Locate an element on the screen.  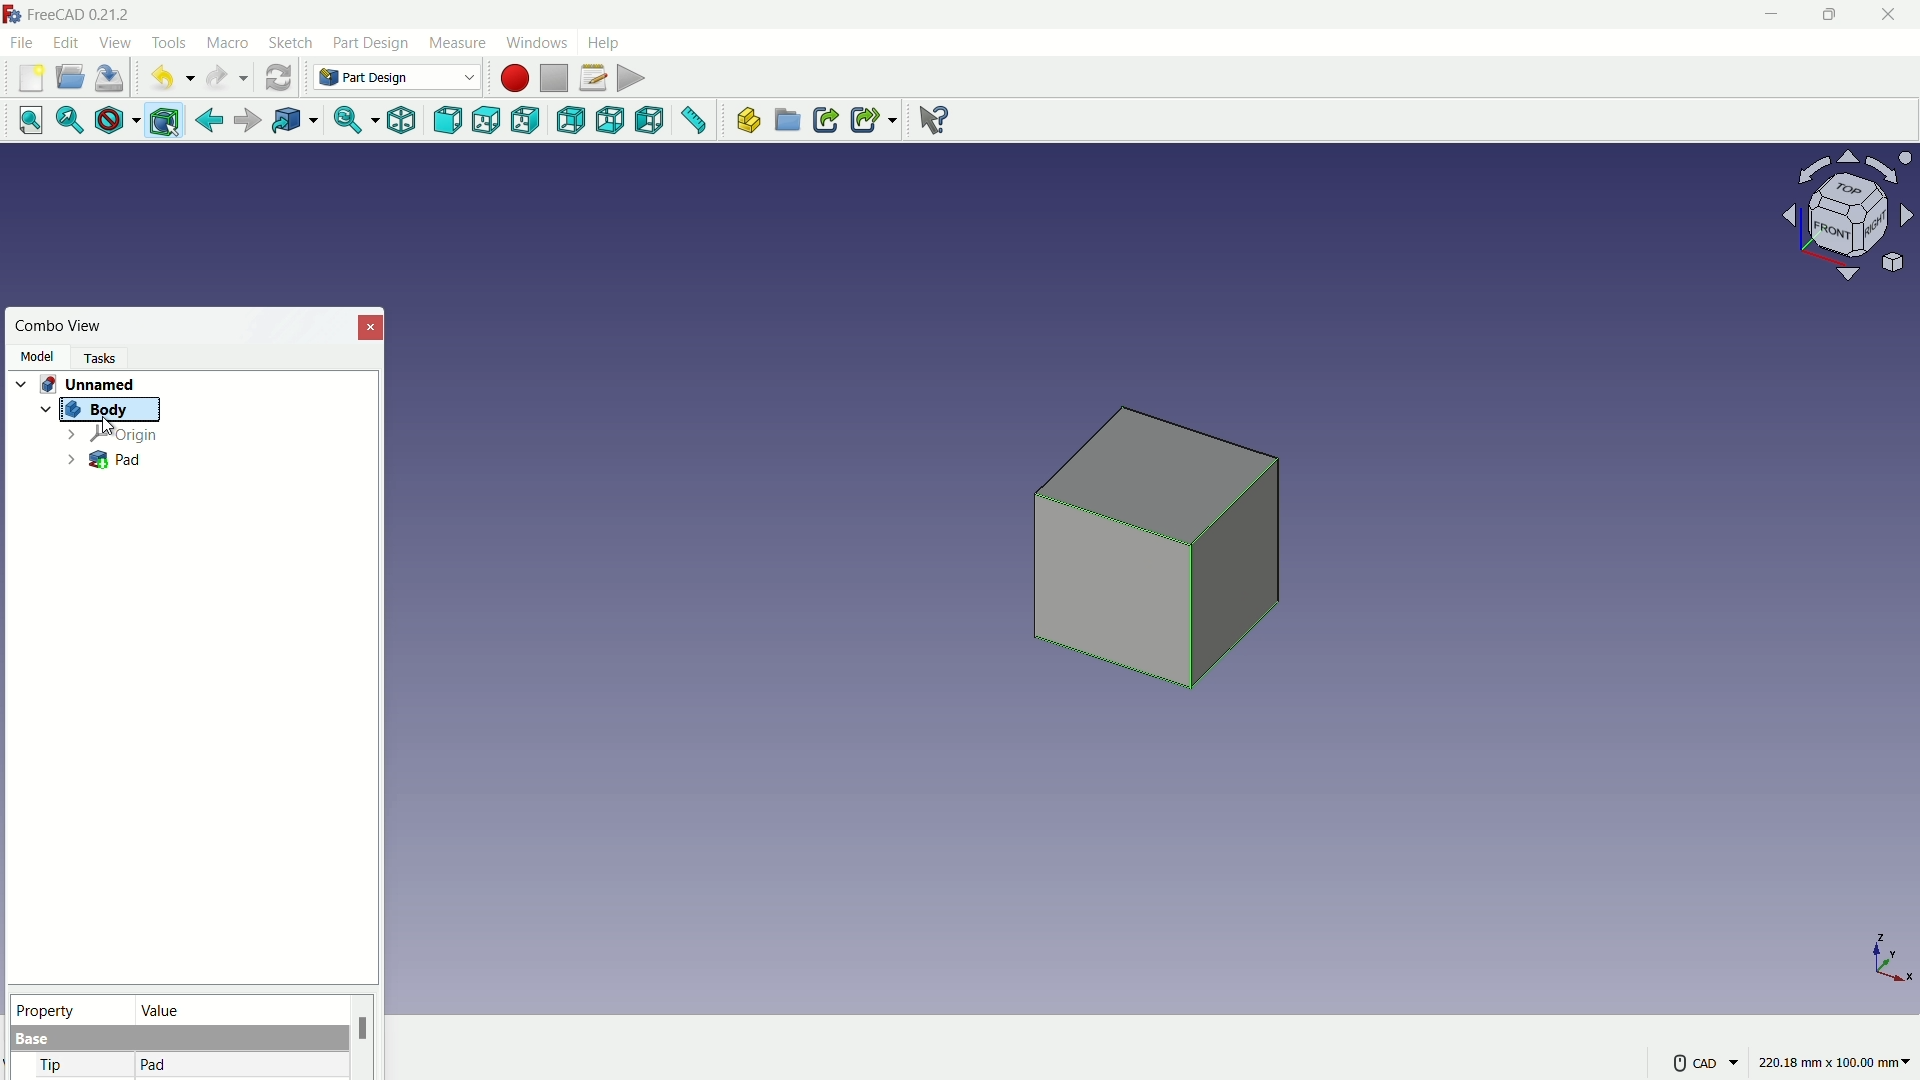
open folder is located at coordinates (70, 78).